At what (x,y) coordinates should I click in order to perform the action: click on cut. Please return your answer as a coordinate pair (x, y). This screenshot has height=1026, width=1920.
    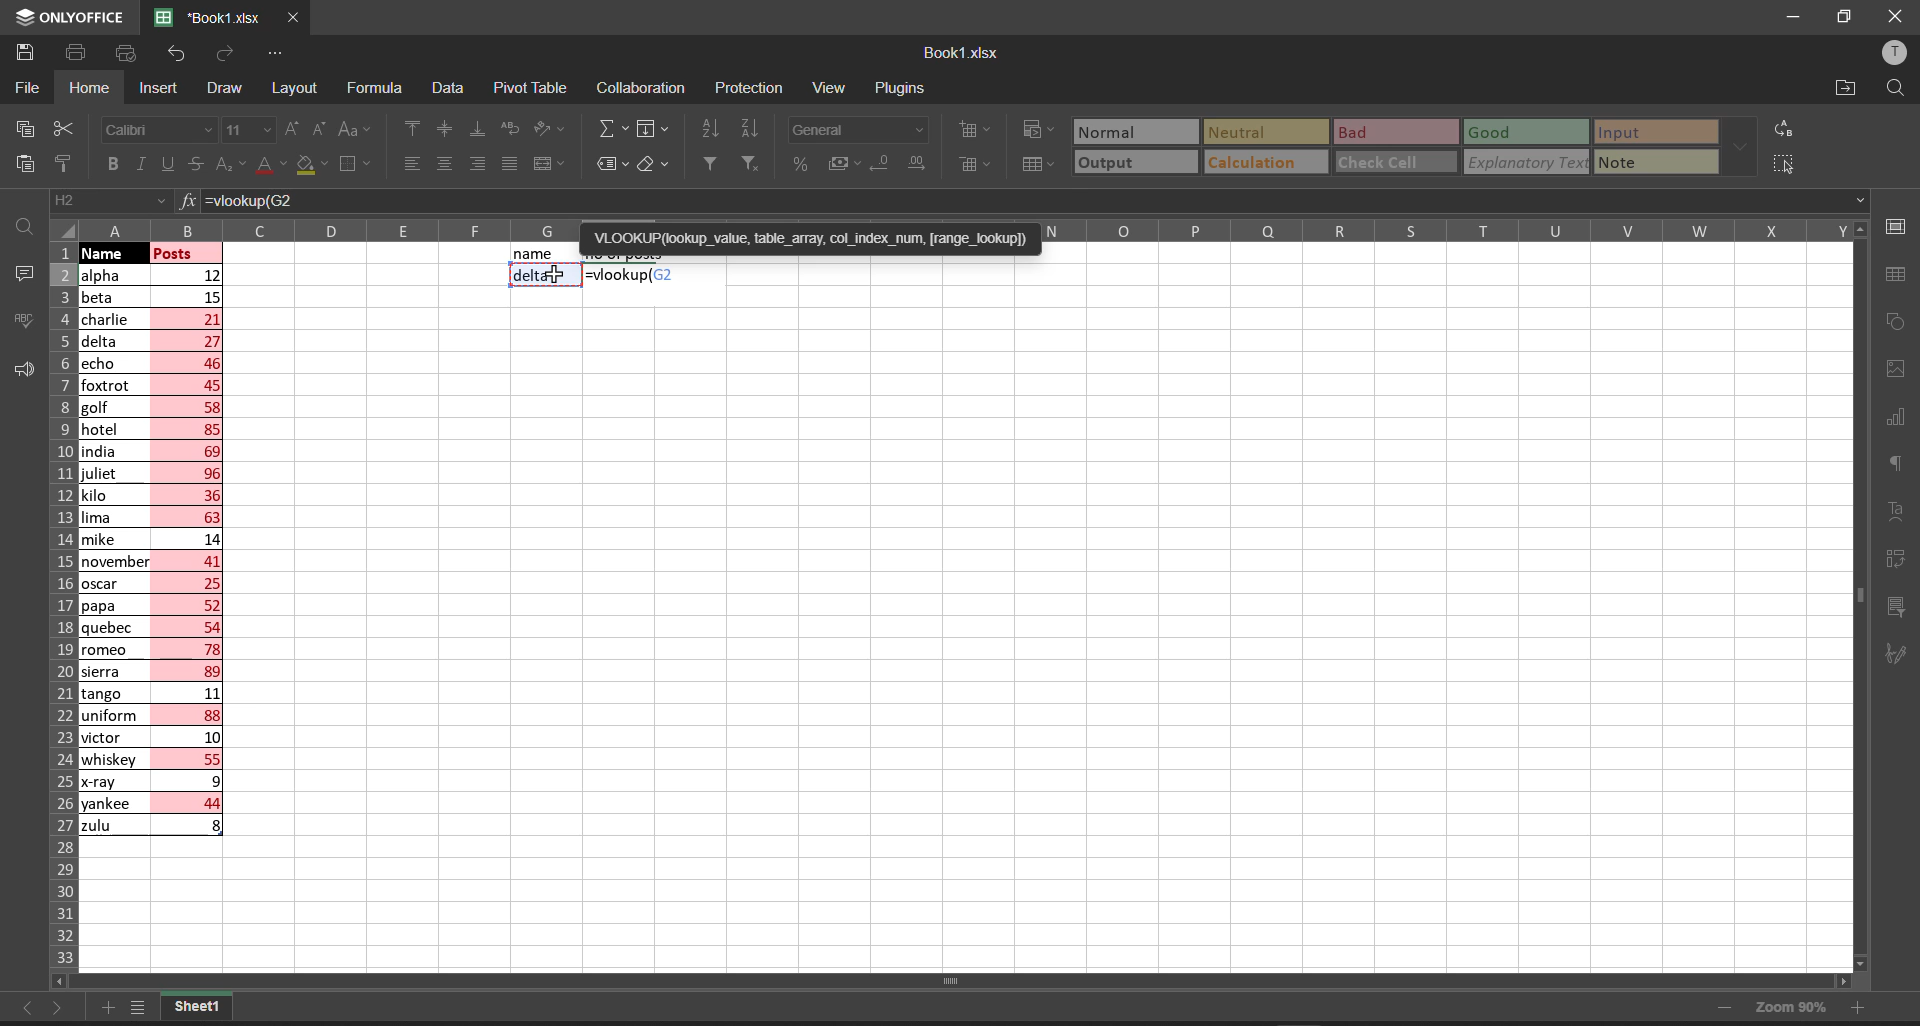
    Looking at the image, I should click on (65, 125).